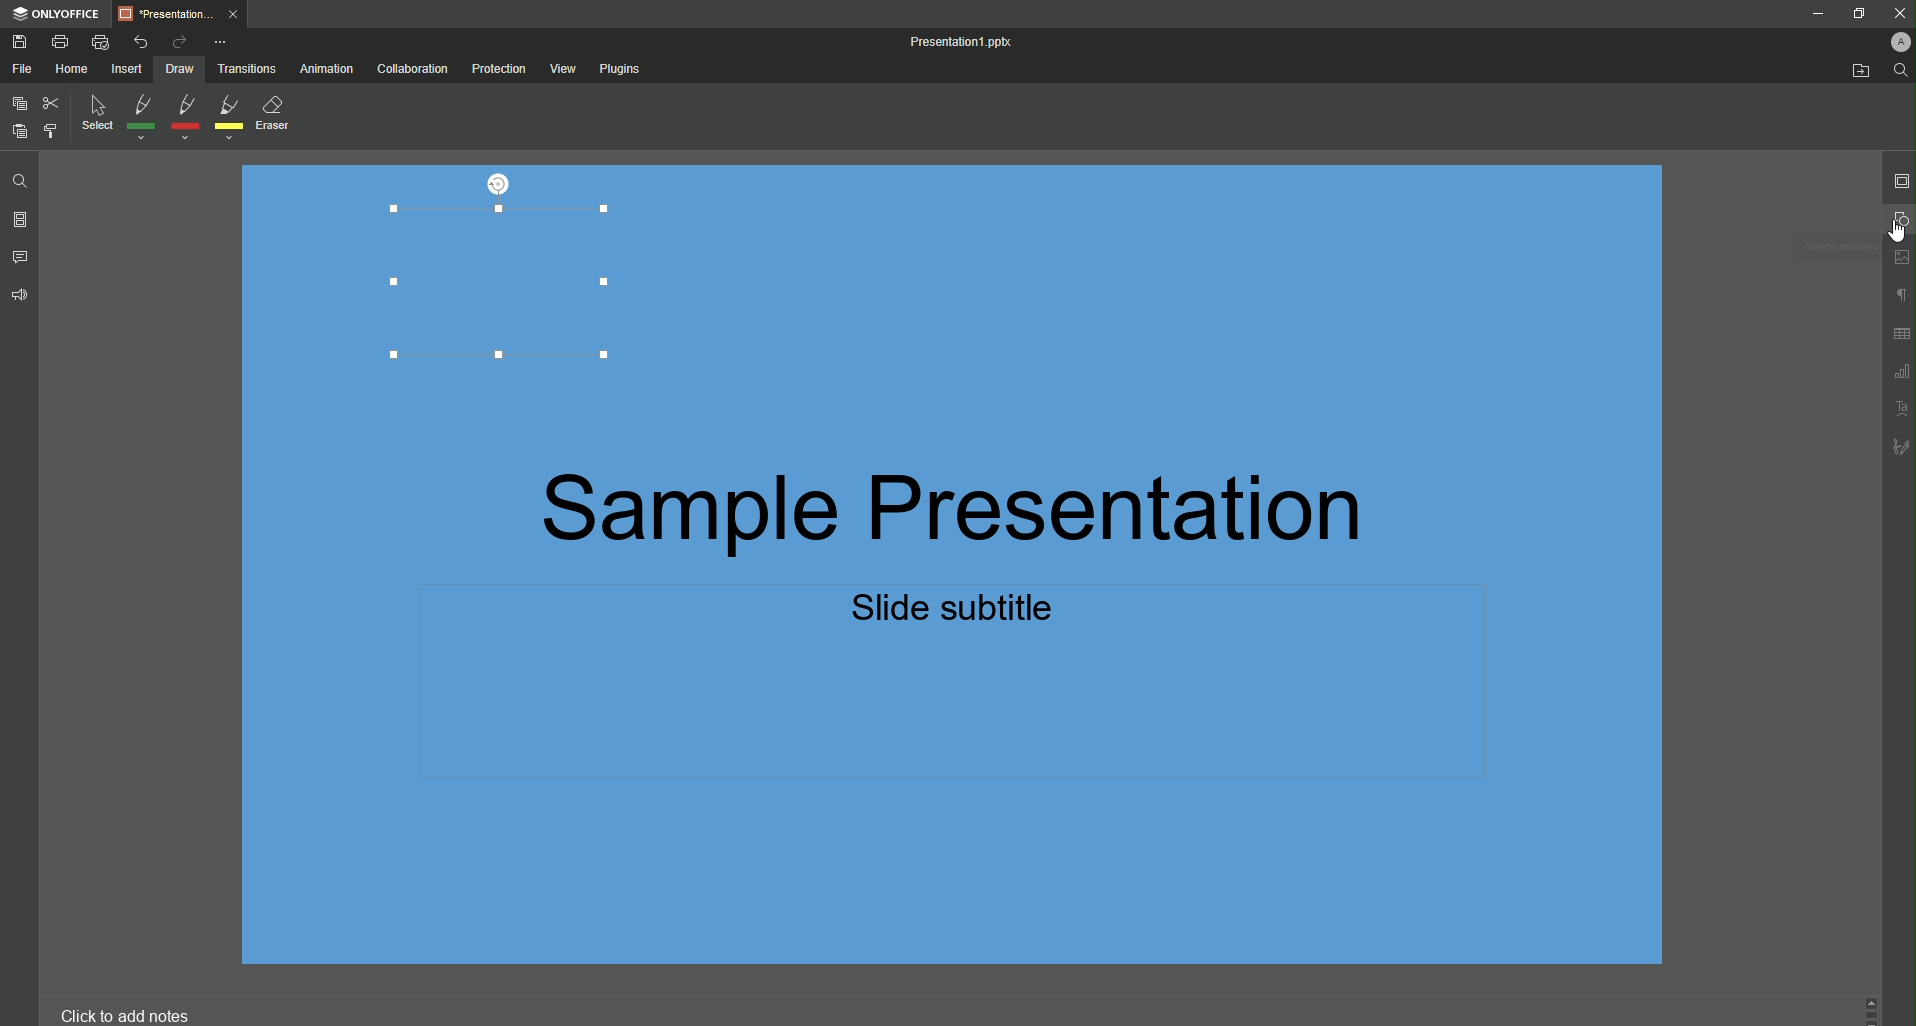 The width and height of the screenshot is (1916, 1026). Describe the element at coordinates (95, 117) in the screenshot. I see `Select` at that location.